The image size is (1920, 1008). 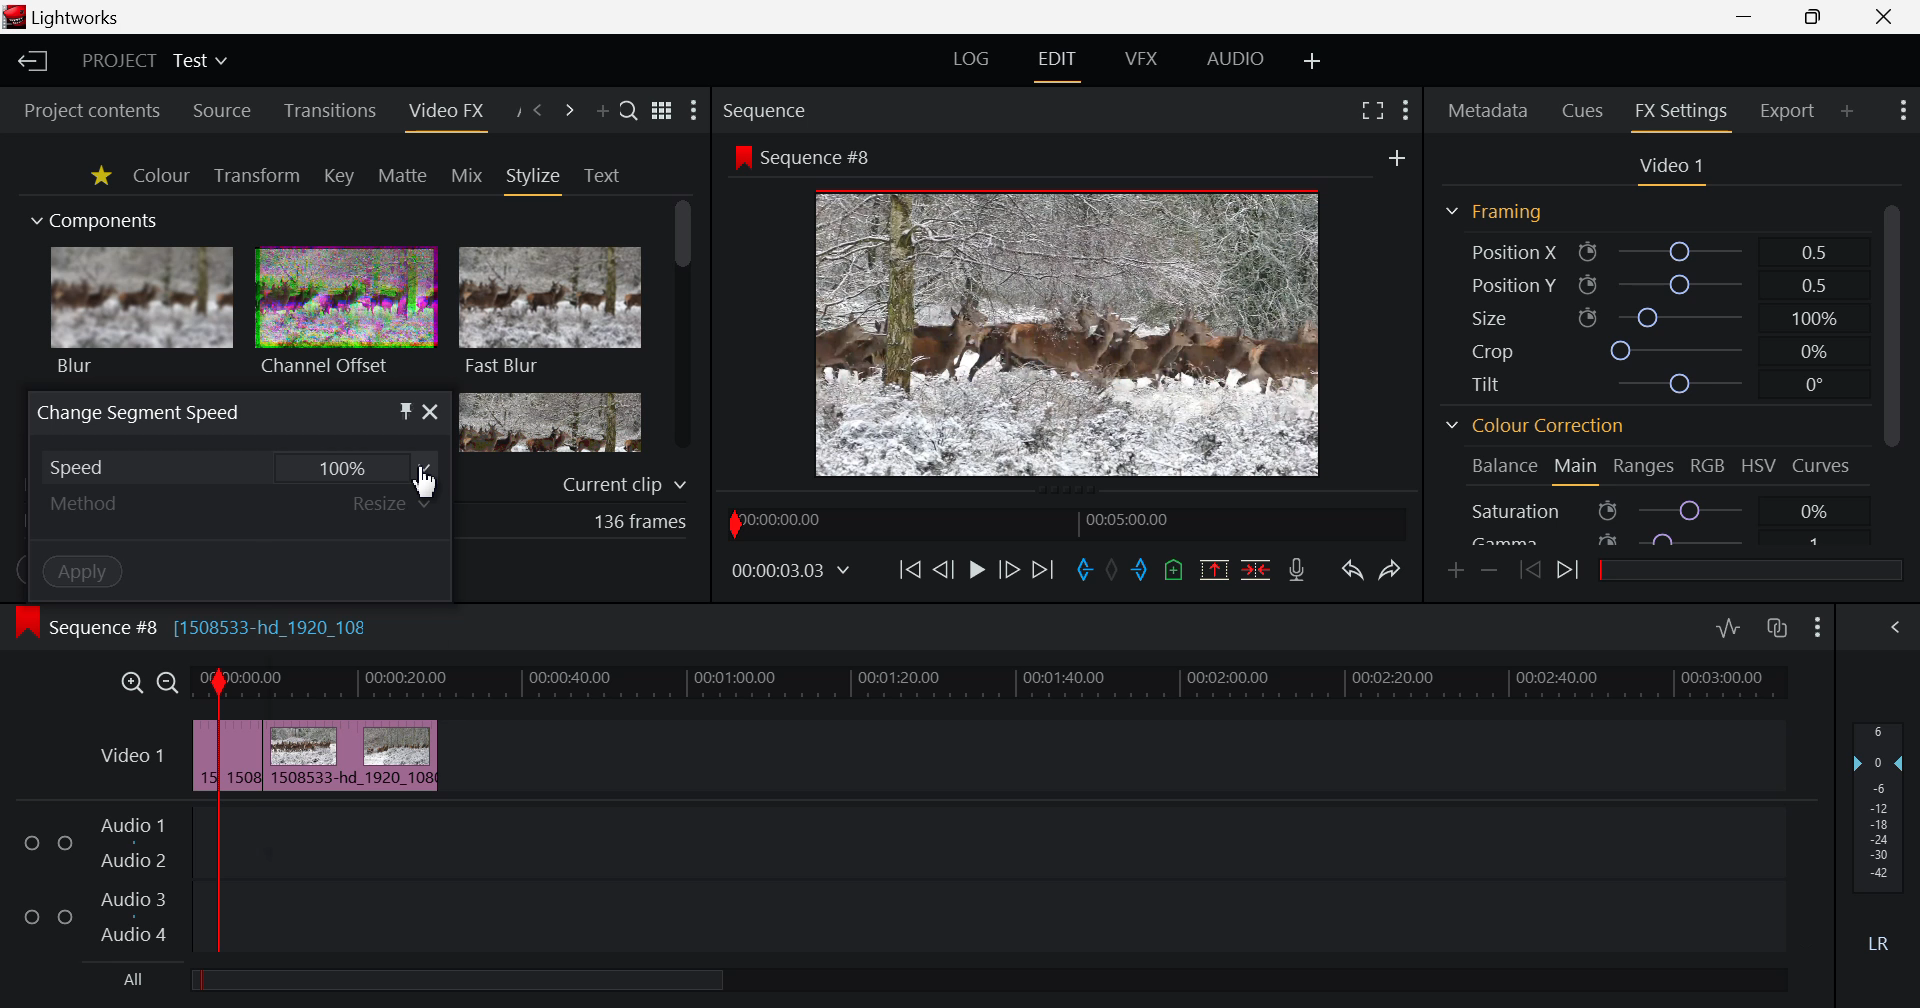 I want to click on Add Panel, so click(x=602, y=110).